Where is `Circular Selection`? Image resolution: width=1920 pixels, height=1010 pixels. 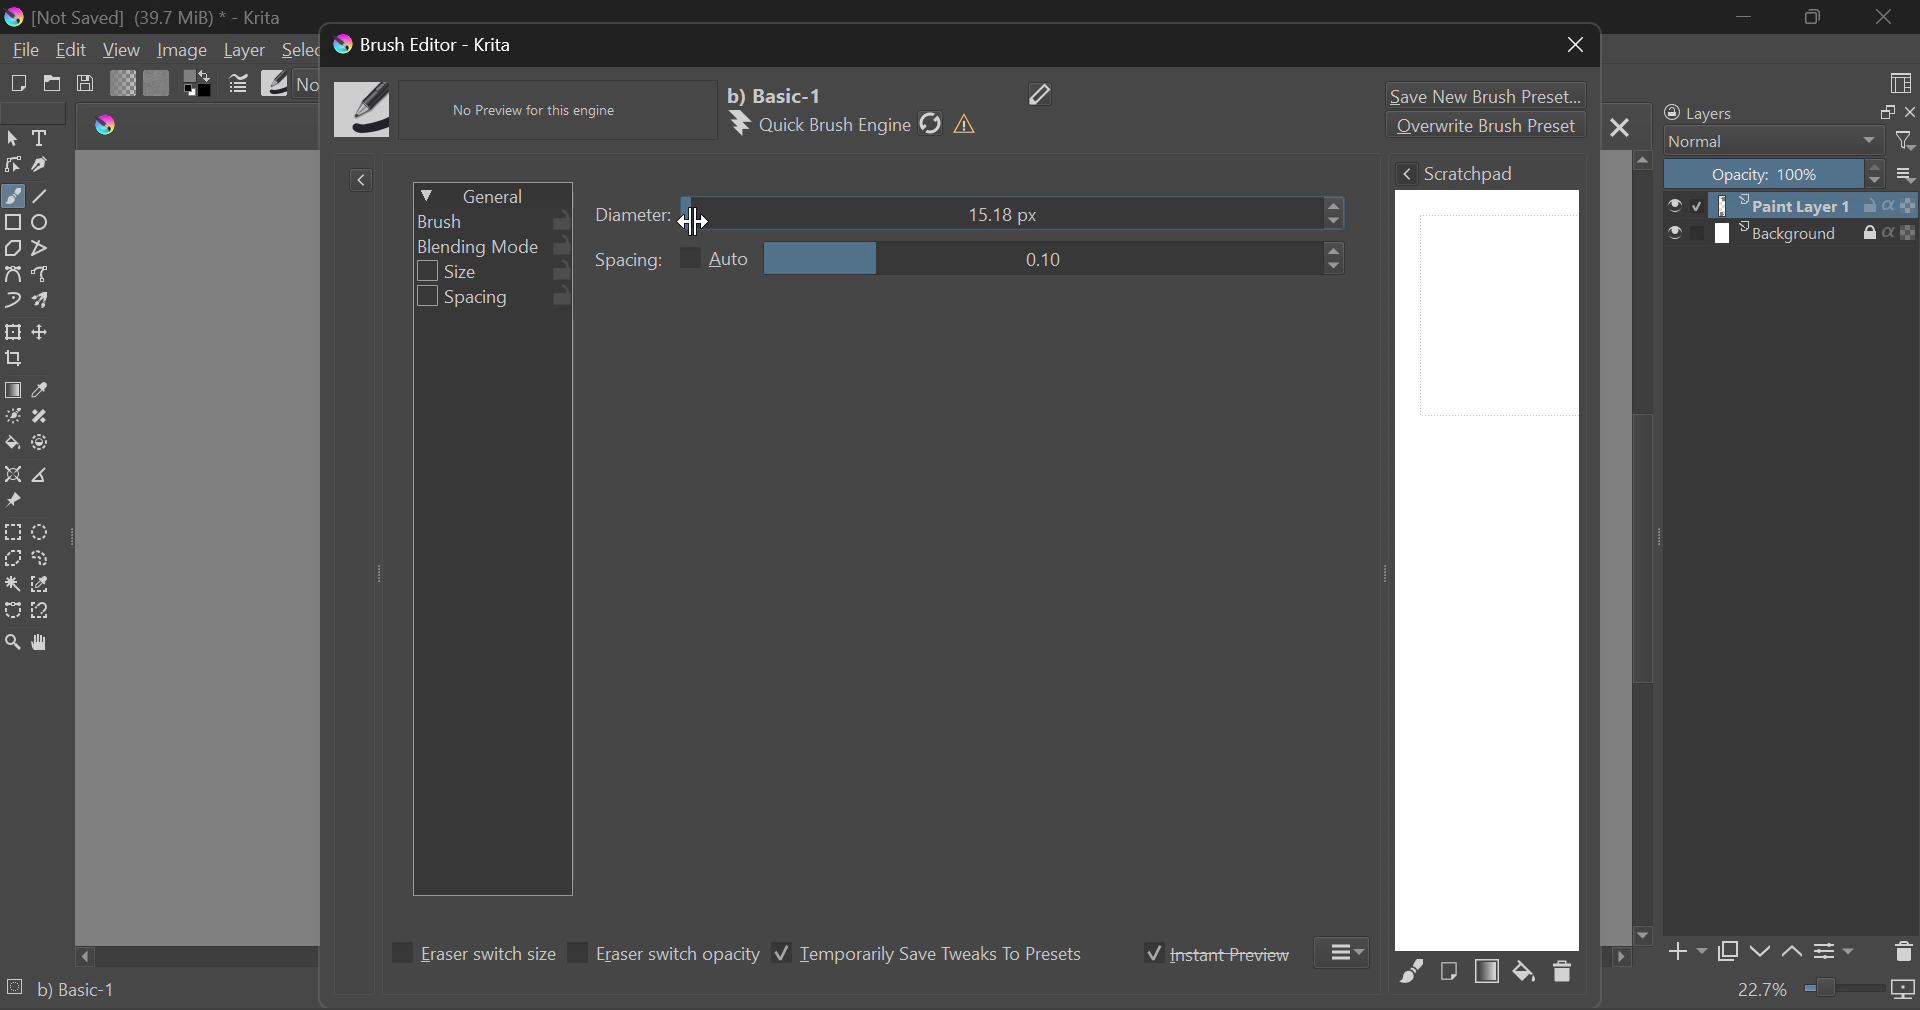 Circular Selection is located at coordinates (41, 532).